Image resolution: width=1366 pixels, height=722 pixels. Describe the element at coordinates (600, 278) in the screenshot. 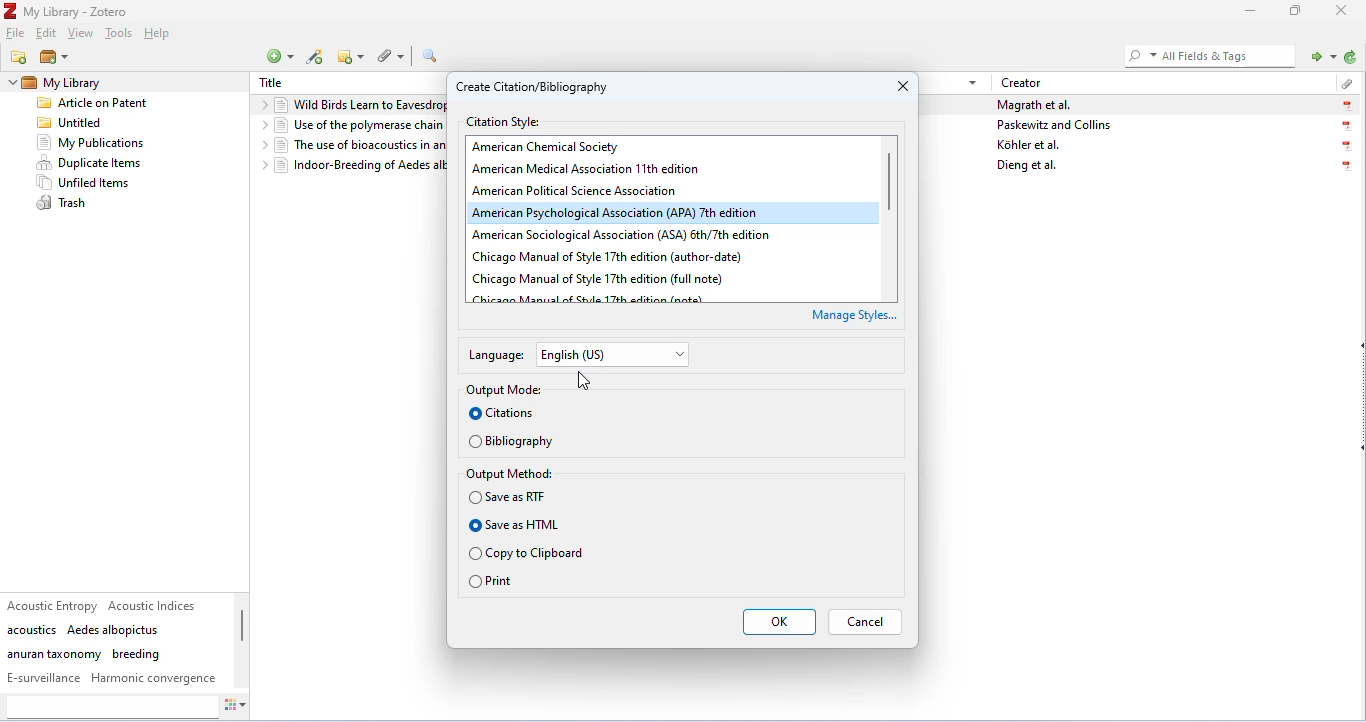

I see `chicago manual of style 17th edition (full note)` at that location.